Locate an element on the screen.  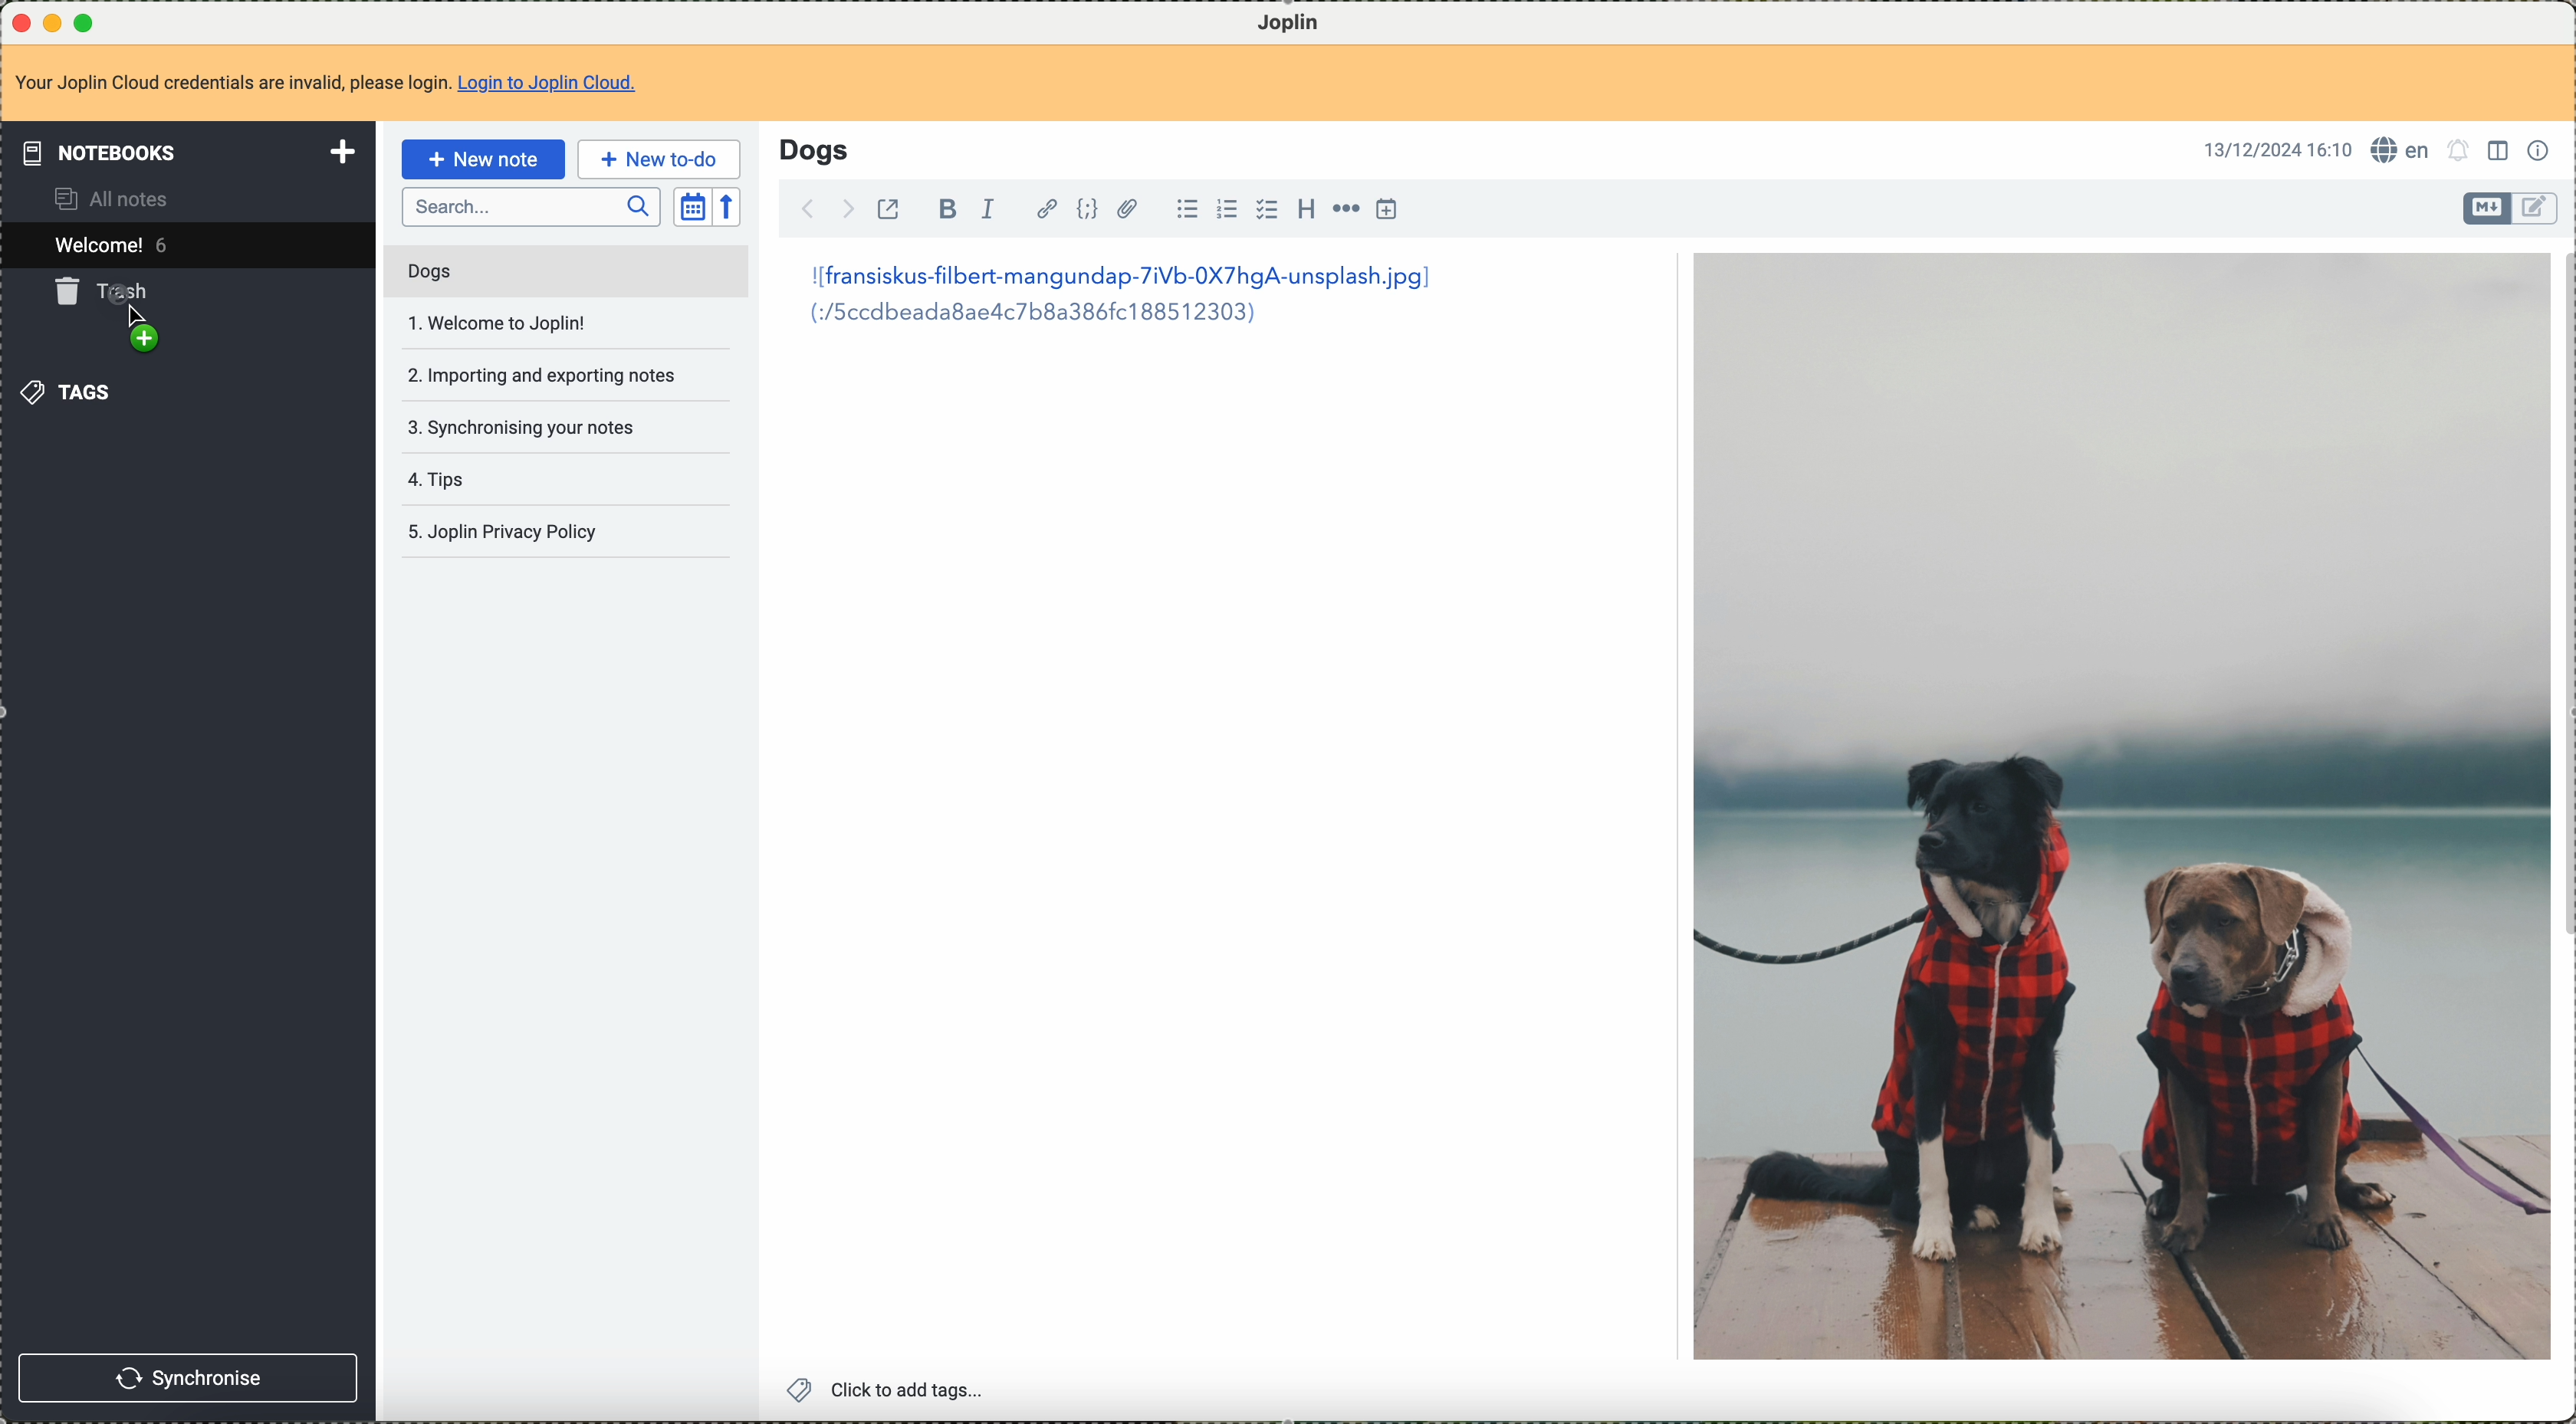
mouse down on dogs note is located at coordinates (586, 266).